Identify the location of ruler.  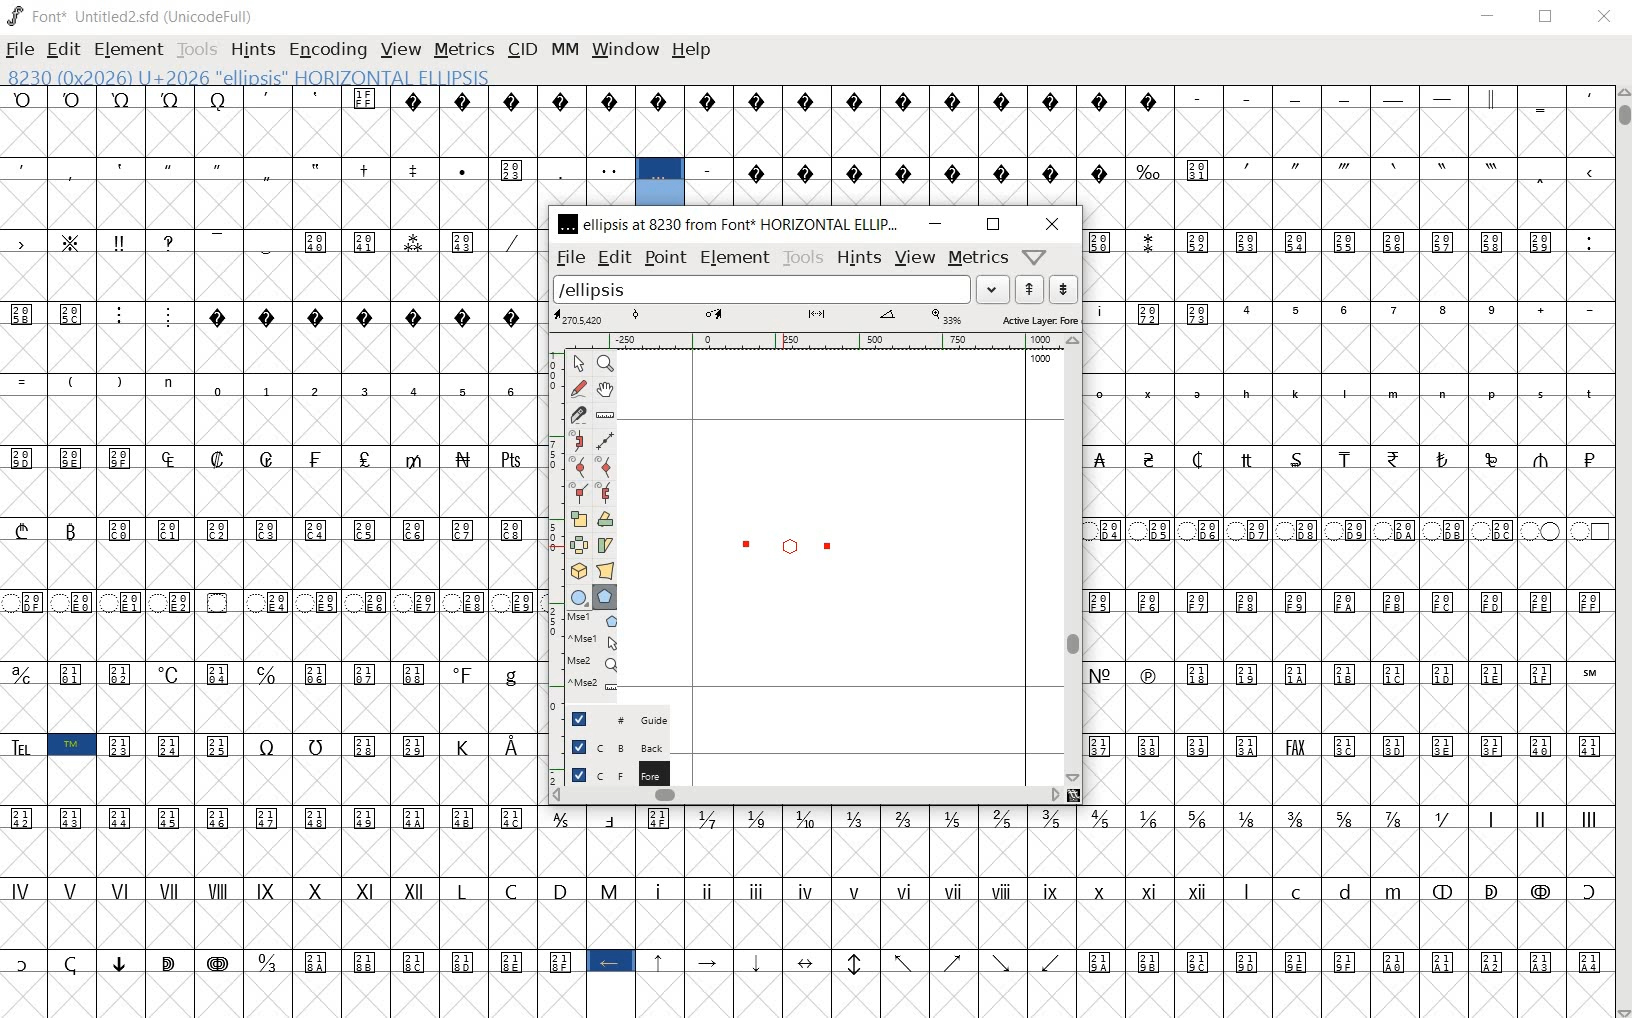
(829, 340).